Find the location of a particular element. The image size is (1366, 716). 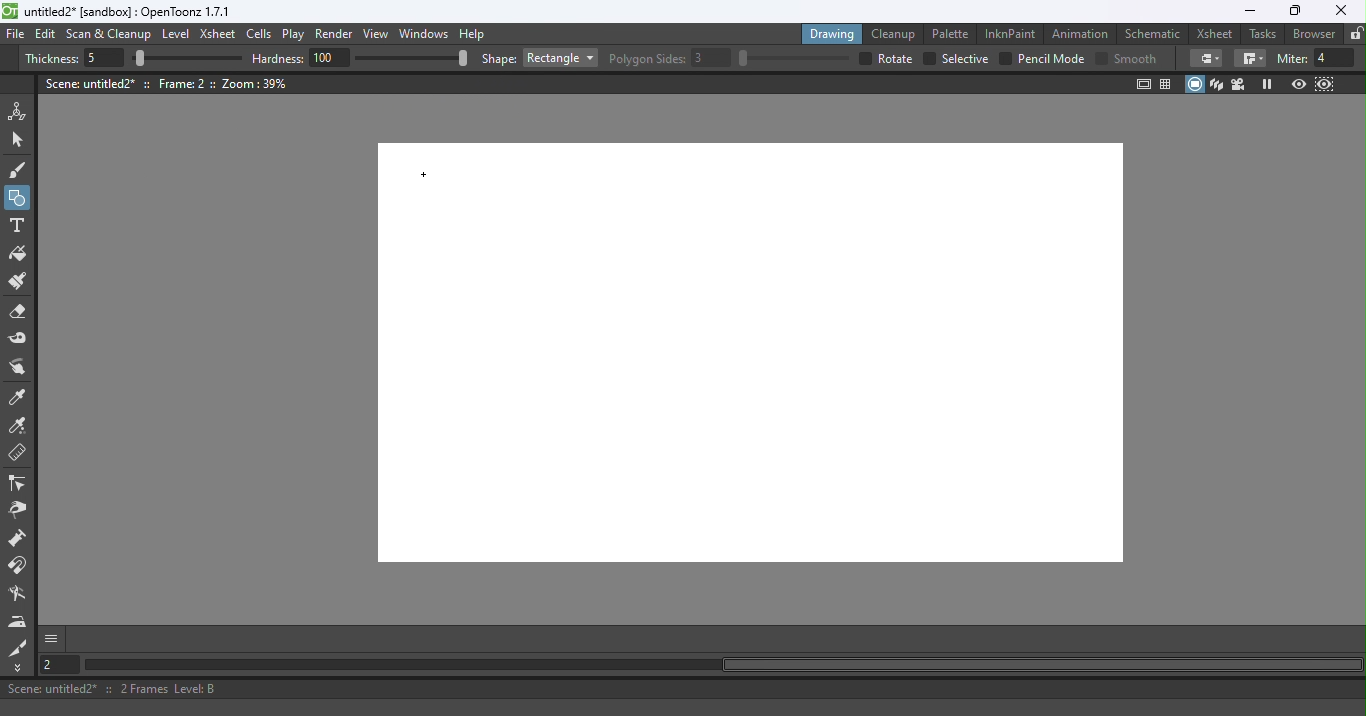

slider is located at coordinates (411, 57).